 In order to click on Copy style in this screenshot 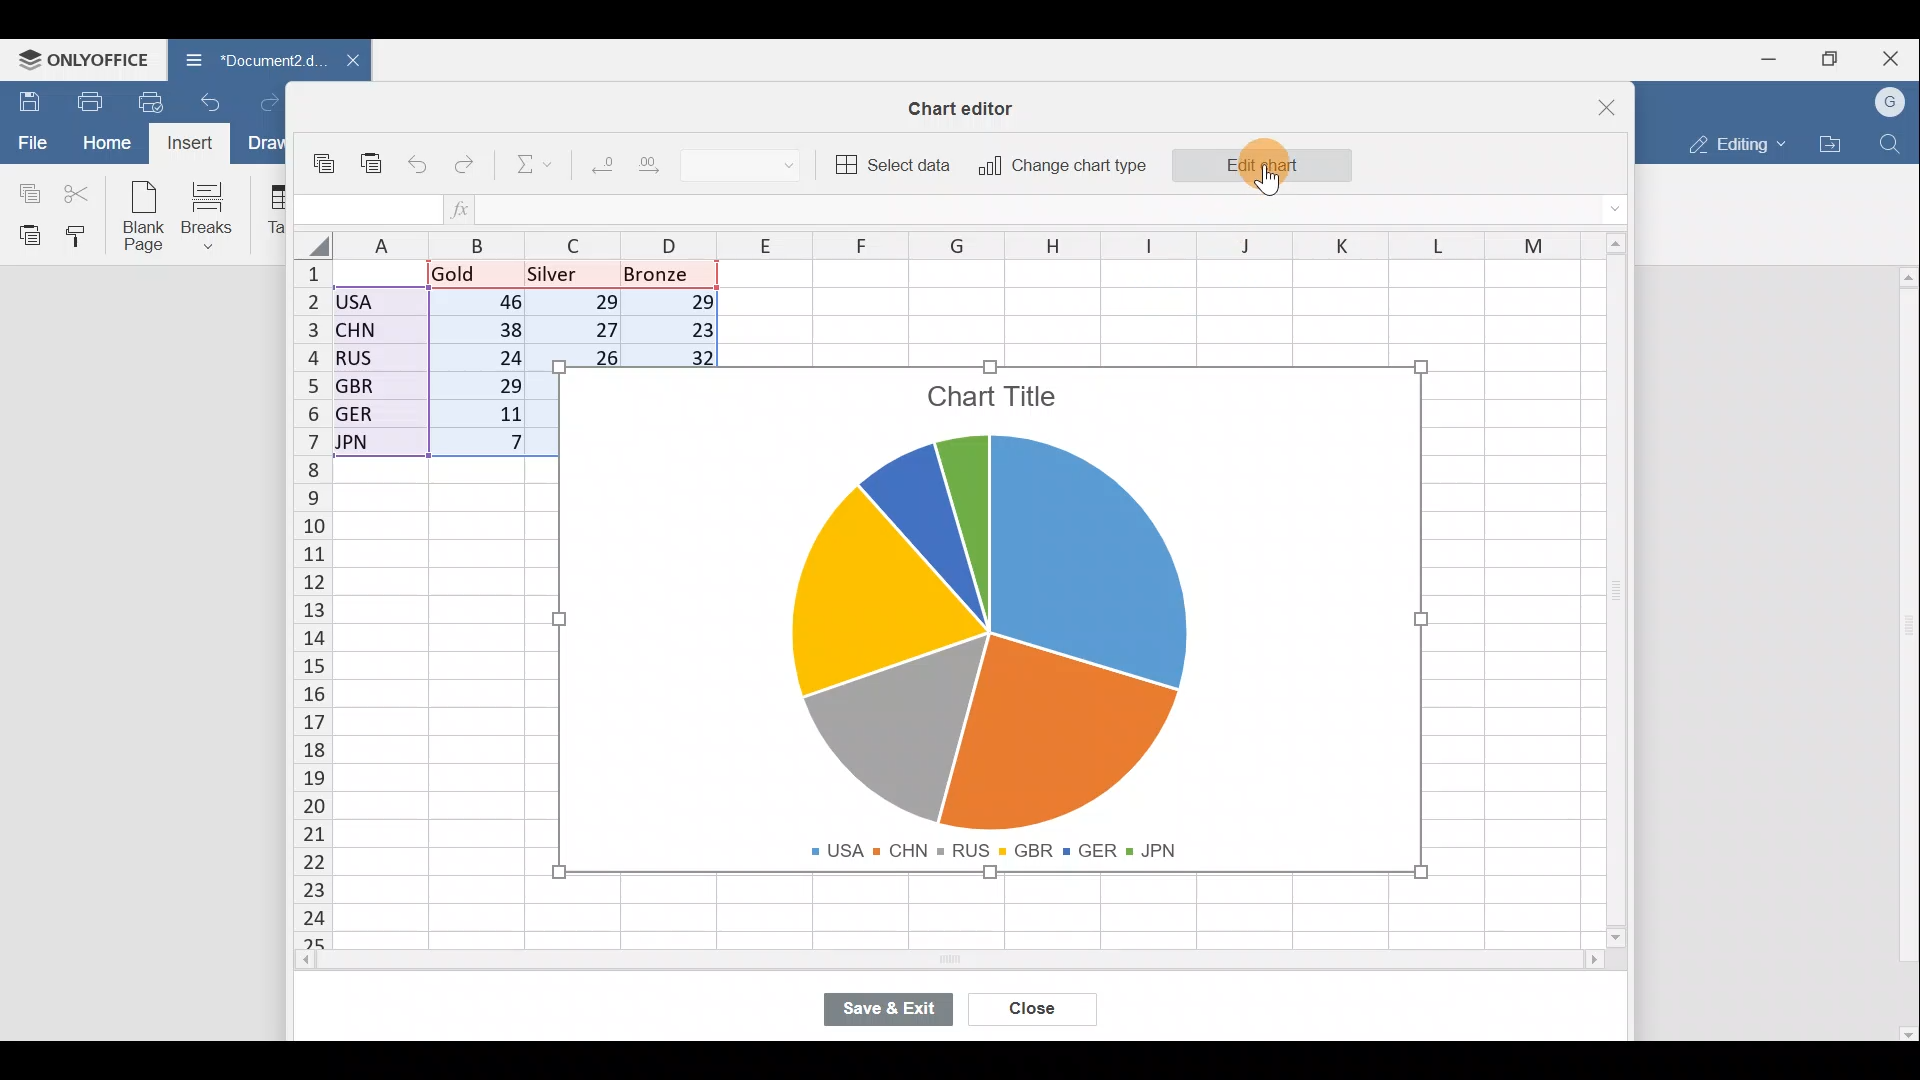, I will do `click(84, 235)`.